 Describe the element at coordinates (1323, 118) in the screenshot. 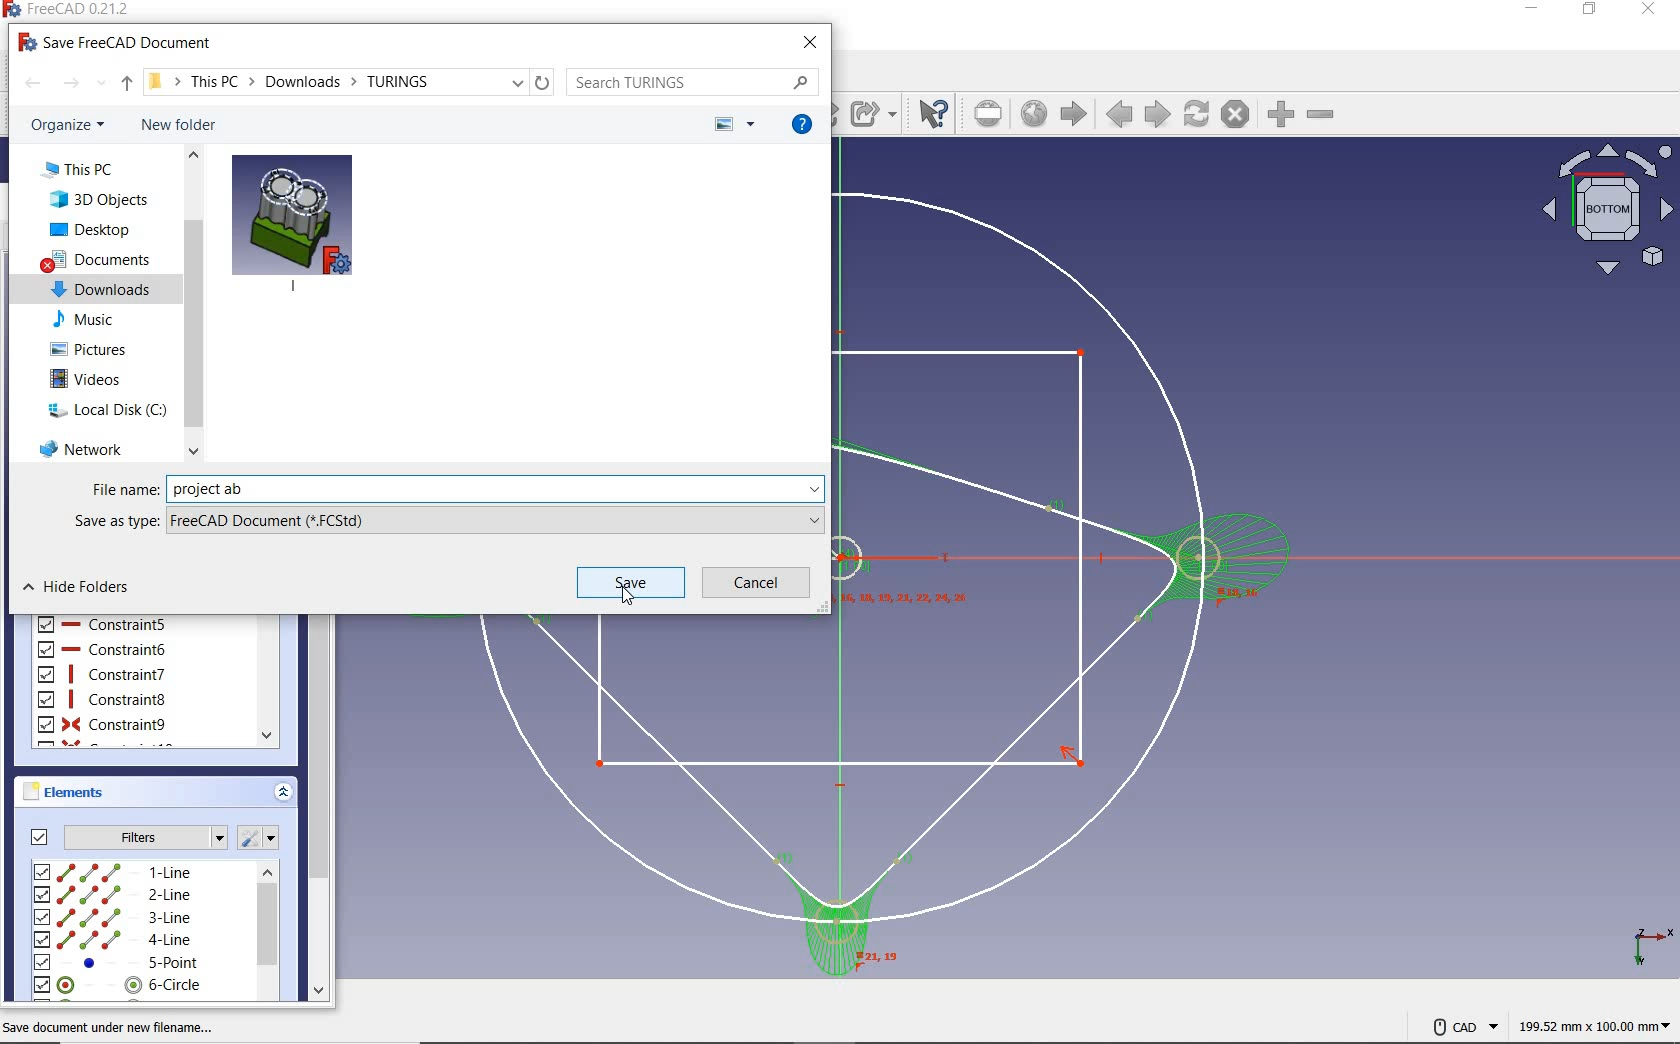

I see `zoomout` at that location.